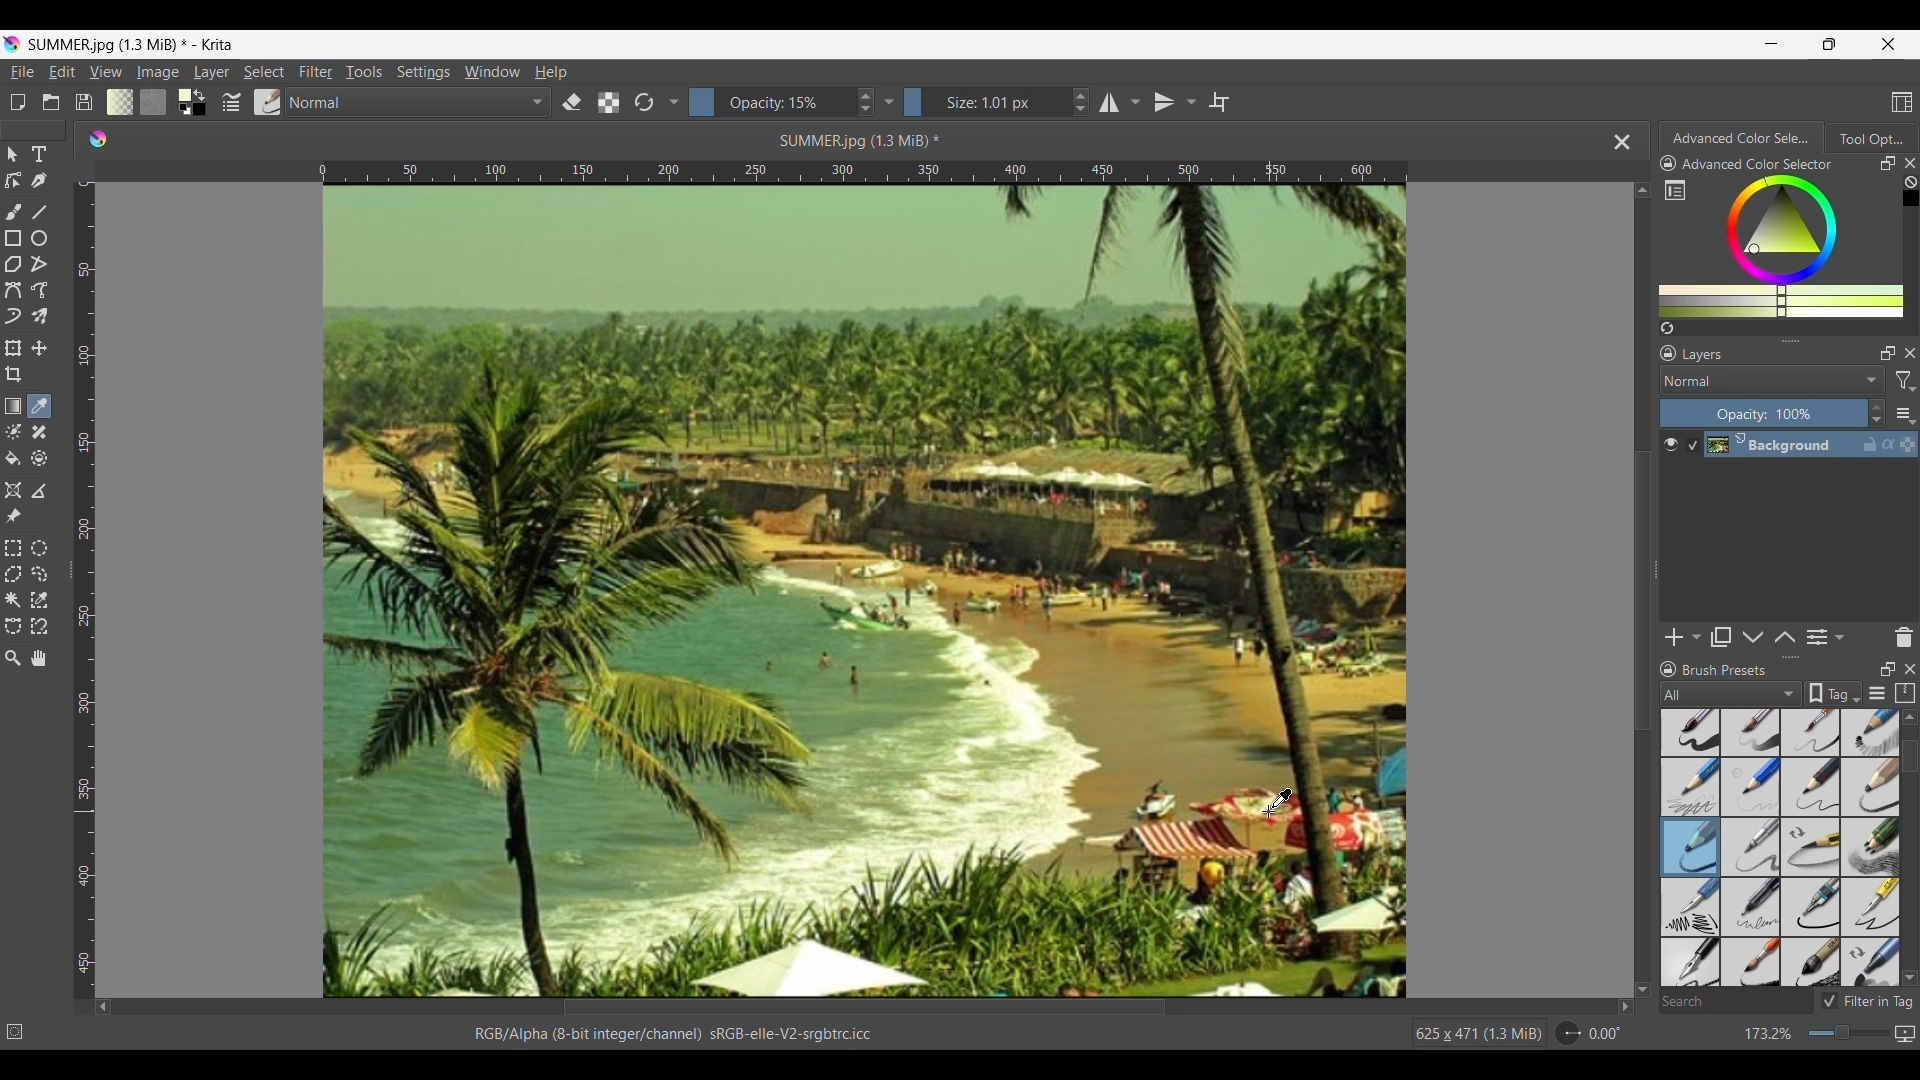 Image resolution: width=1920 pixels, height=1080 pixels. I want to click on Change width of panels attached to the line, so click(1655, 581).